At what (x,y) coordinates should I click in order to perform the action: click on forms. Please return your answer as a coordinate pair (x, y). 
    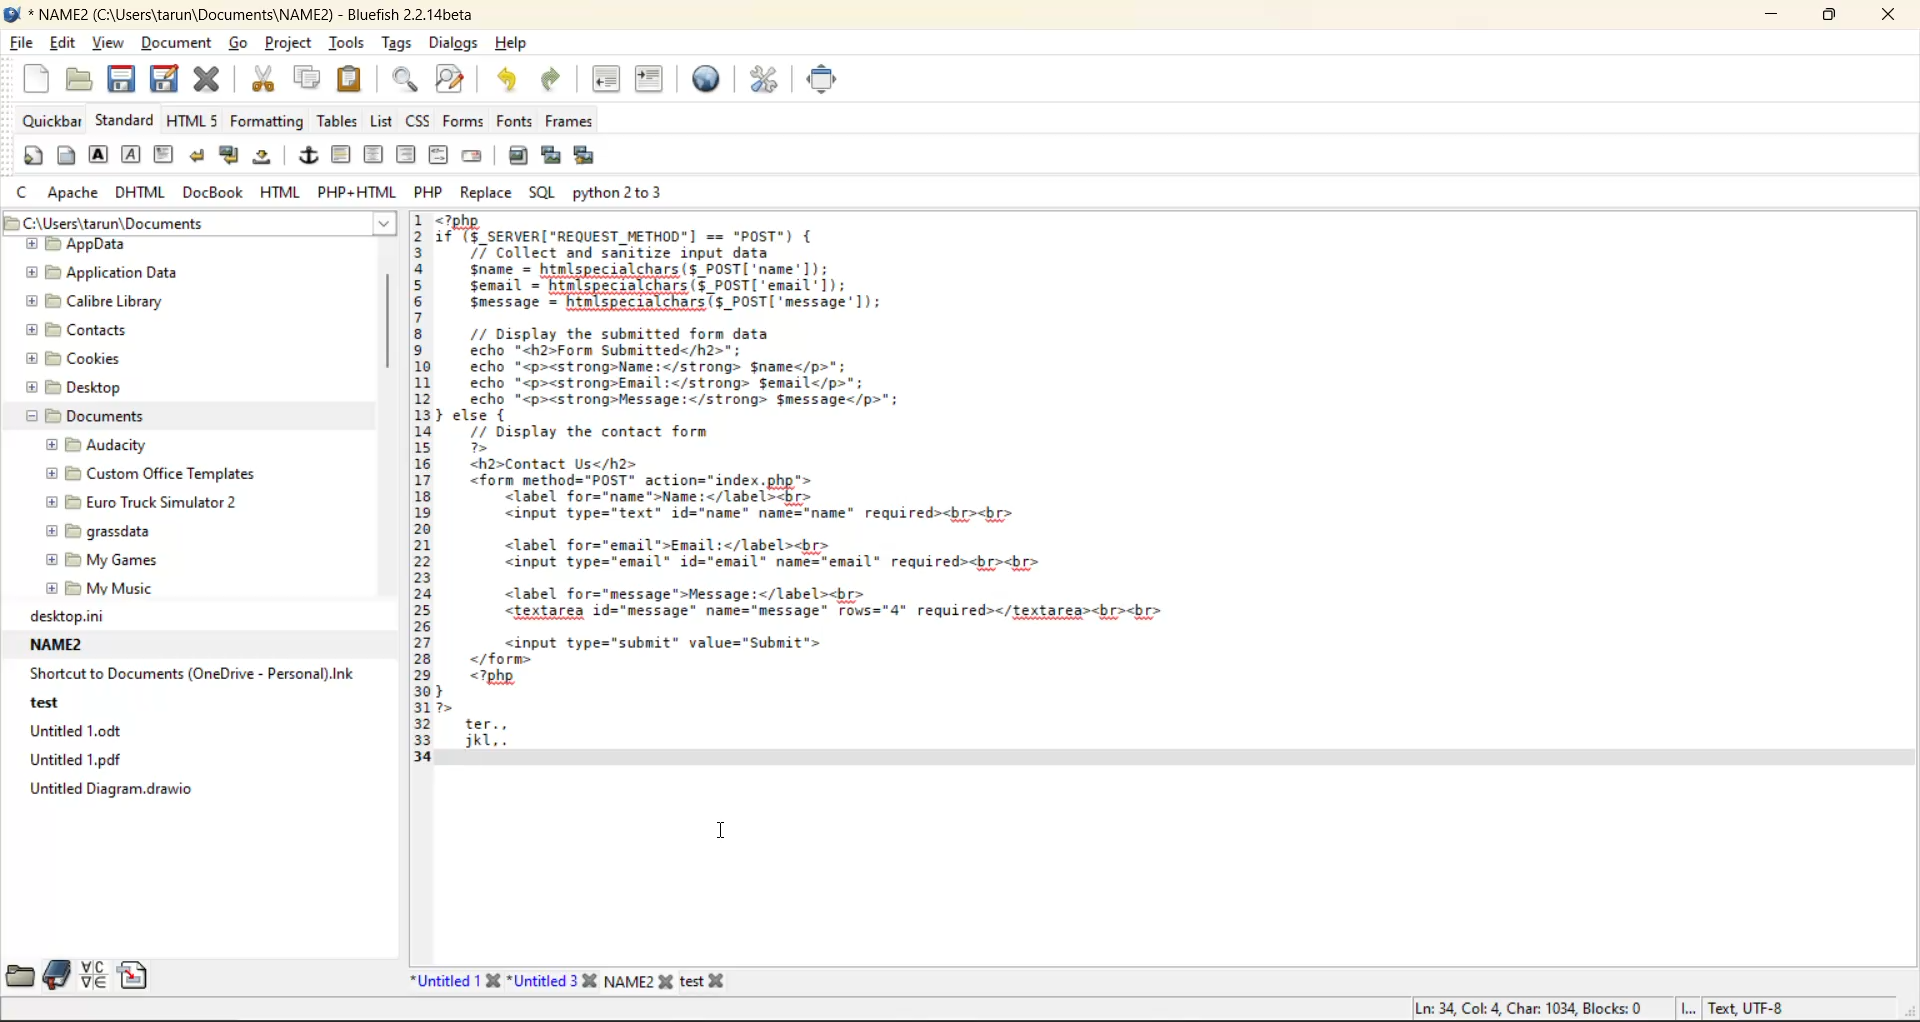
    Looking at the image, I should click on (465, 121).